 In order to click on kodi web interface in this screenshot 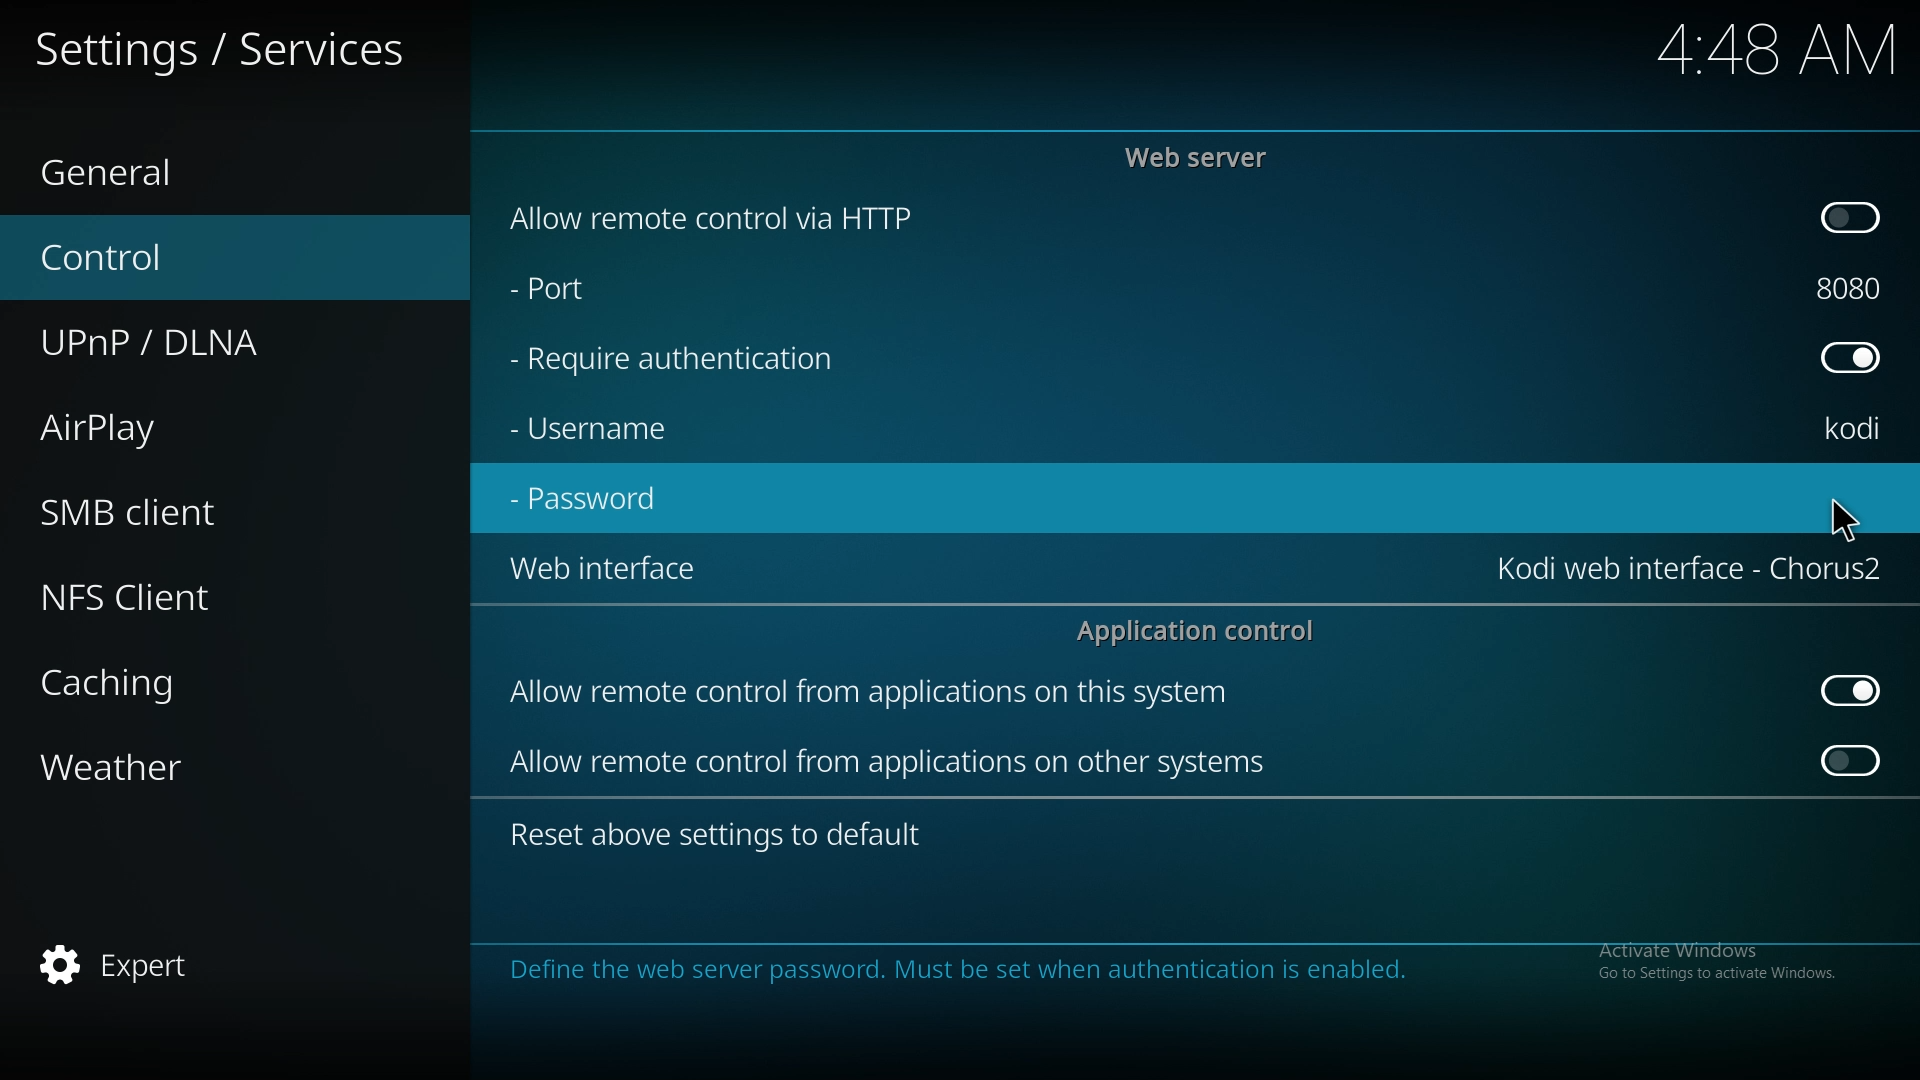, I will do `click(1689, 569)`.